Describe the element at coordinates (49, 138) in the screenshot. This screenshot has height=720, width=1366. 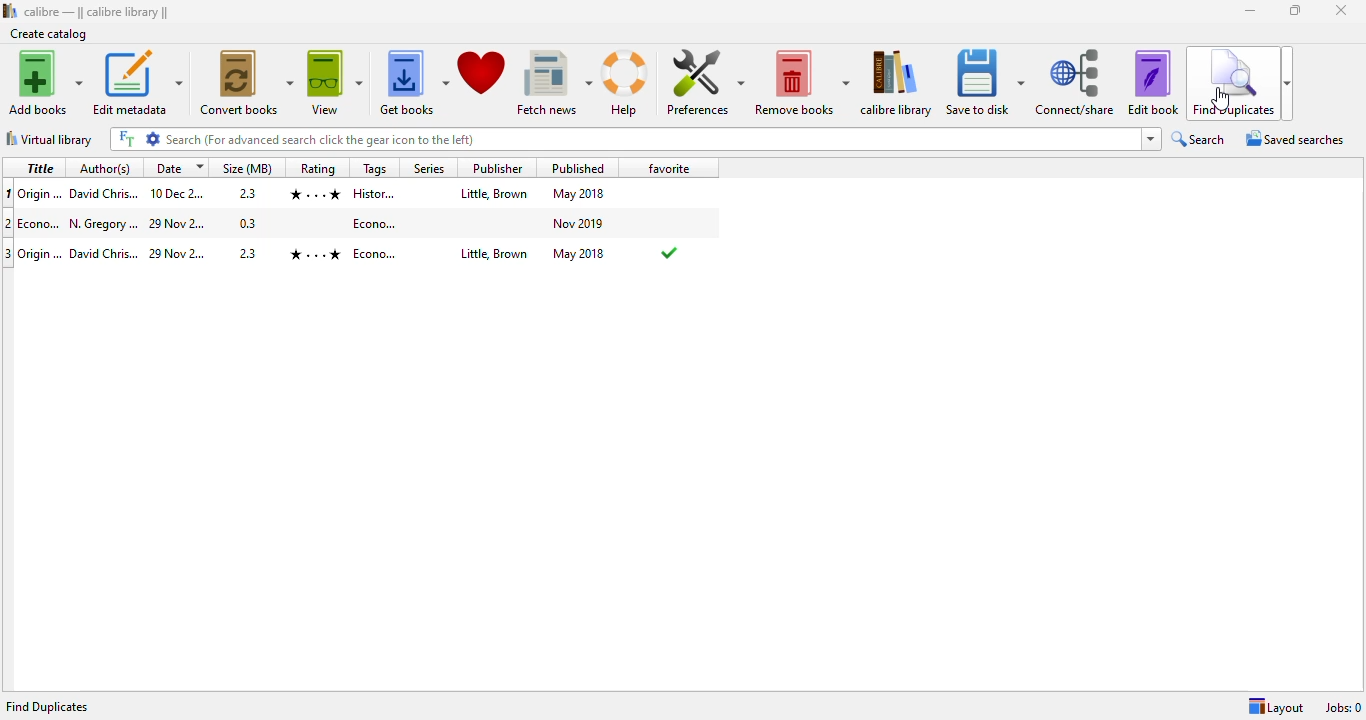
I see `virtual library` at that location.